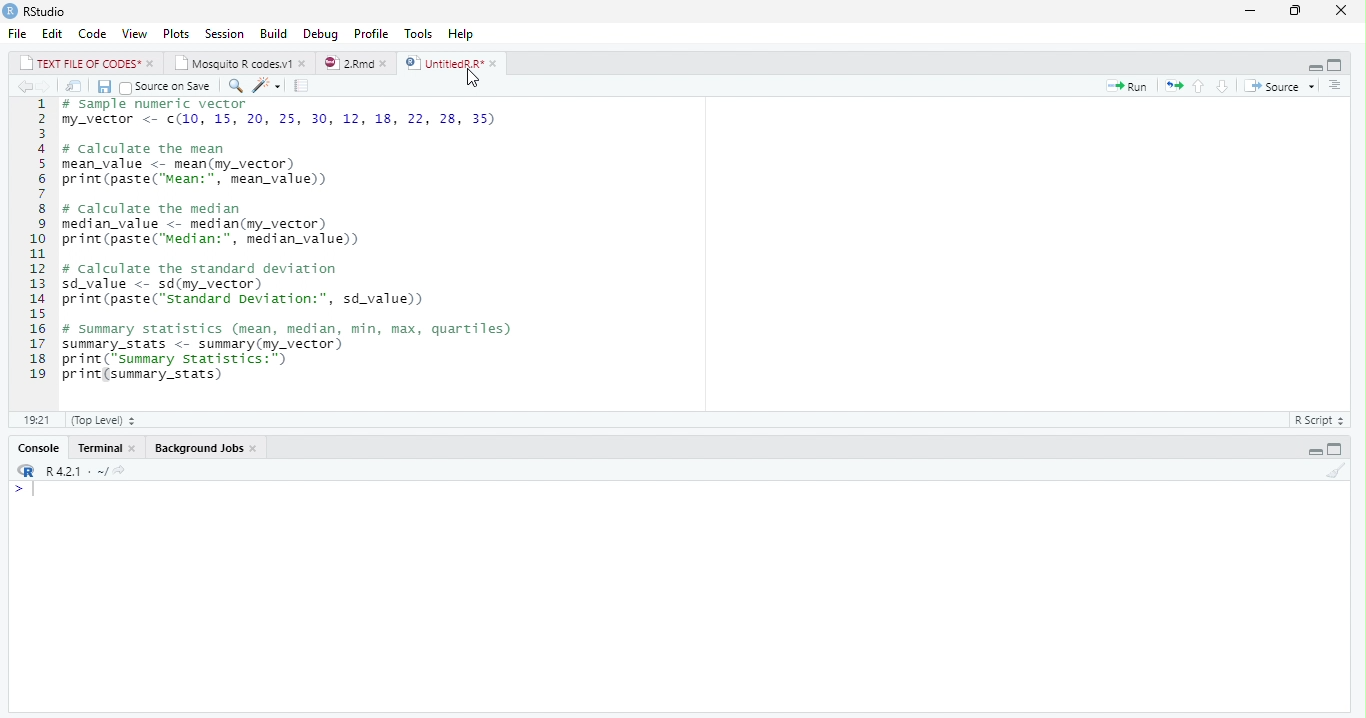  Describe the element at coordinates (1336, 86) in the screenshot. I see `show document outline` at that location.